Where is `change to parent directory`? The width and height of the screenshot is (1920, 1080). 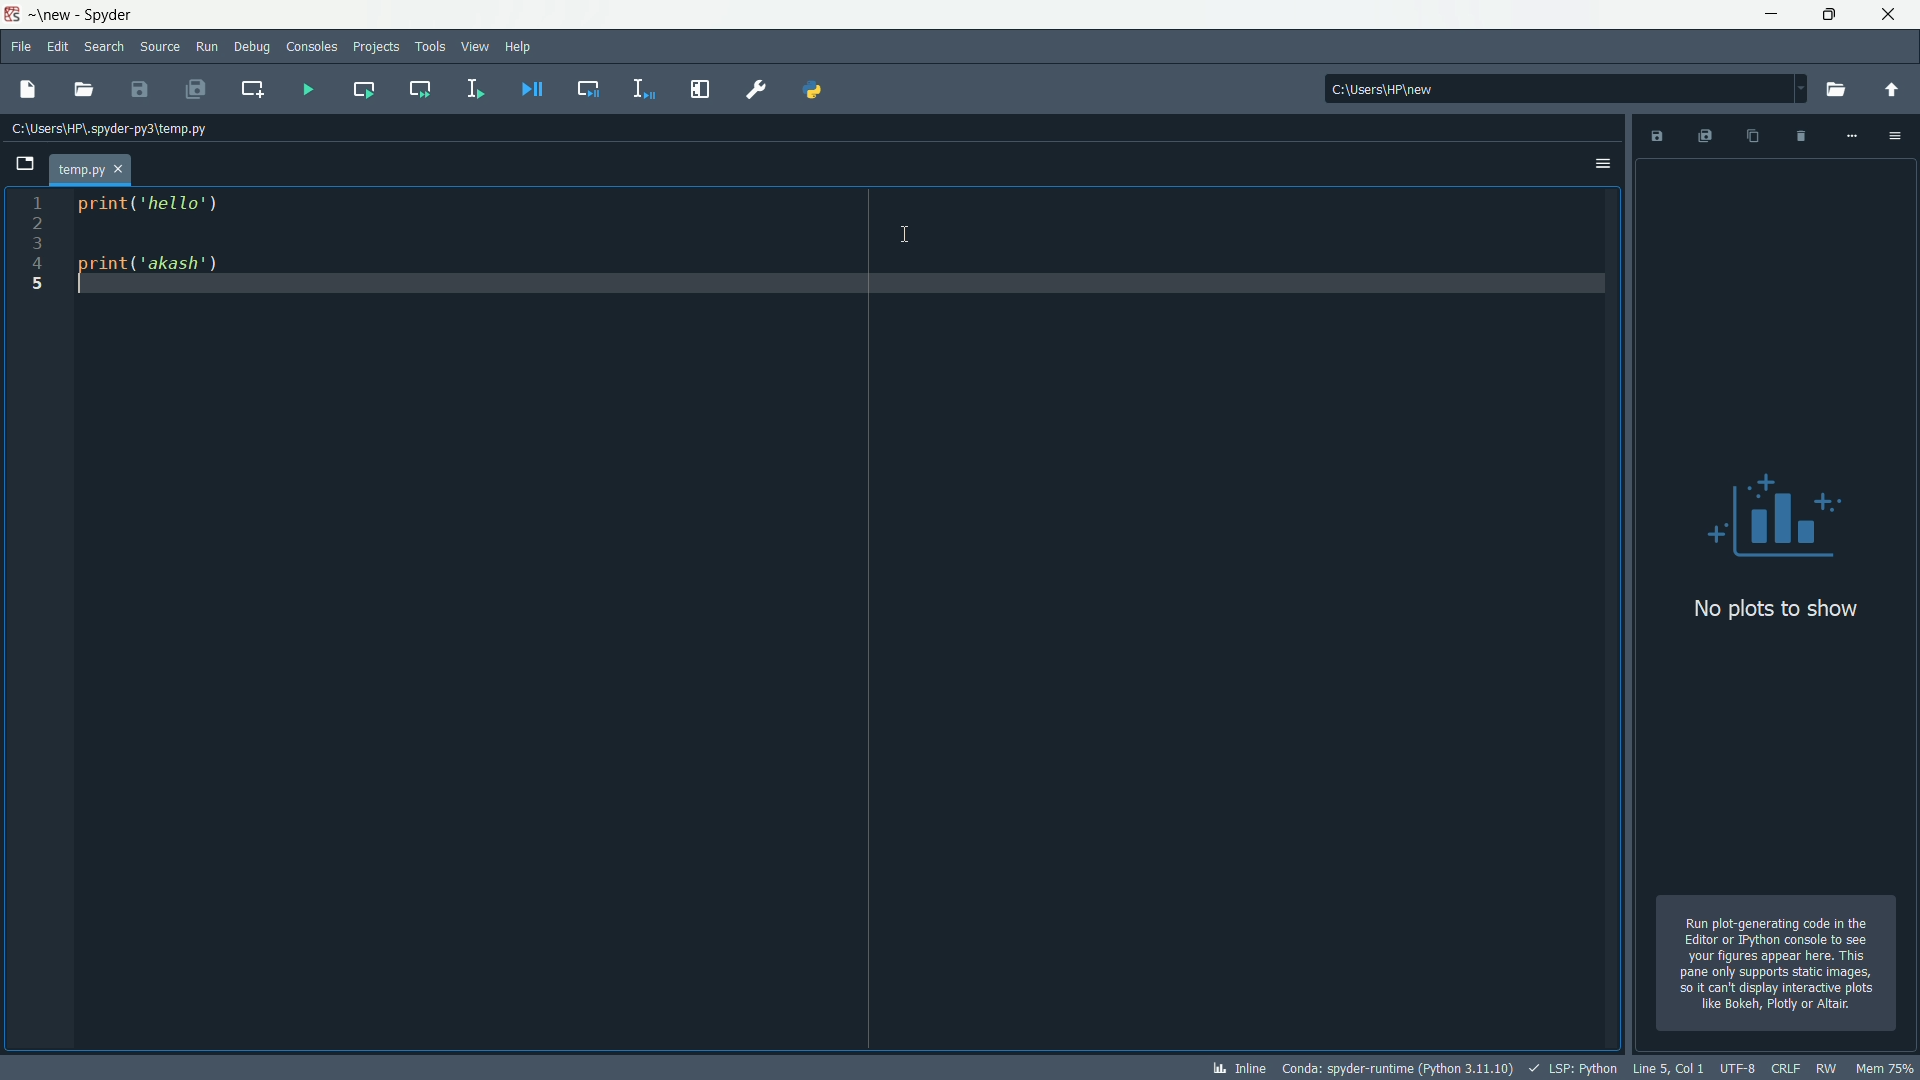 change to parent directory is located at coordinates (1894, 92).